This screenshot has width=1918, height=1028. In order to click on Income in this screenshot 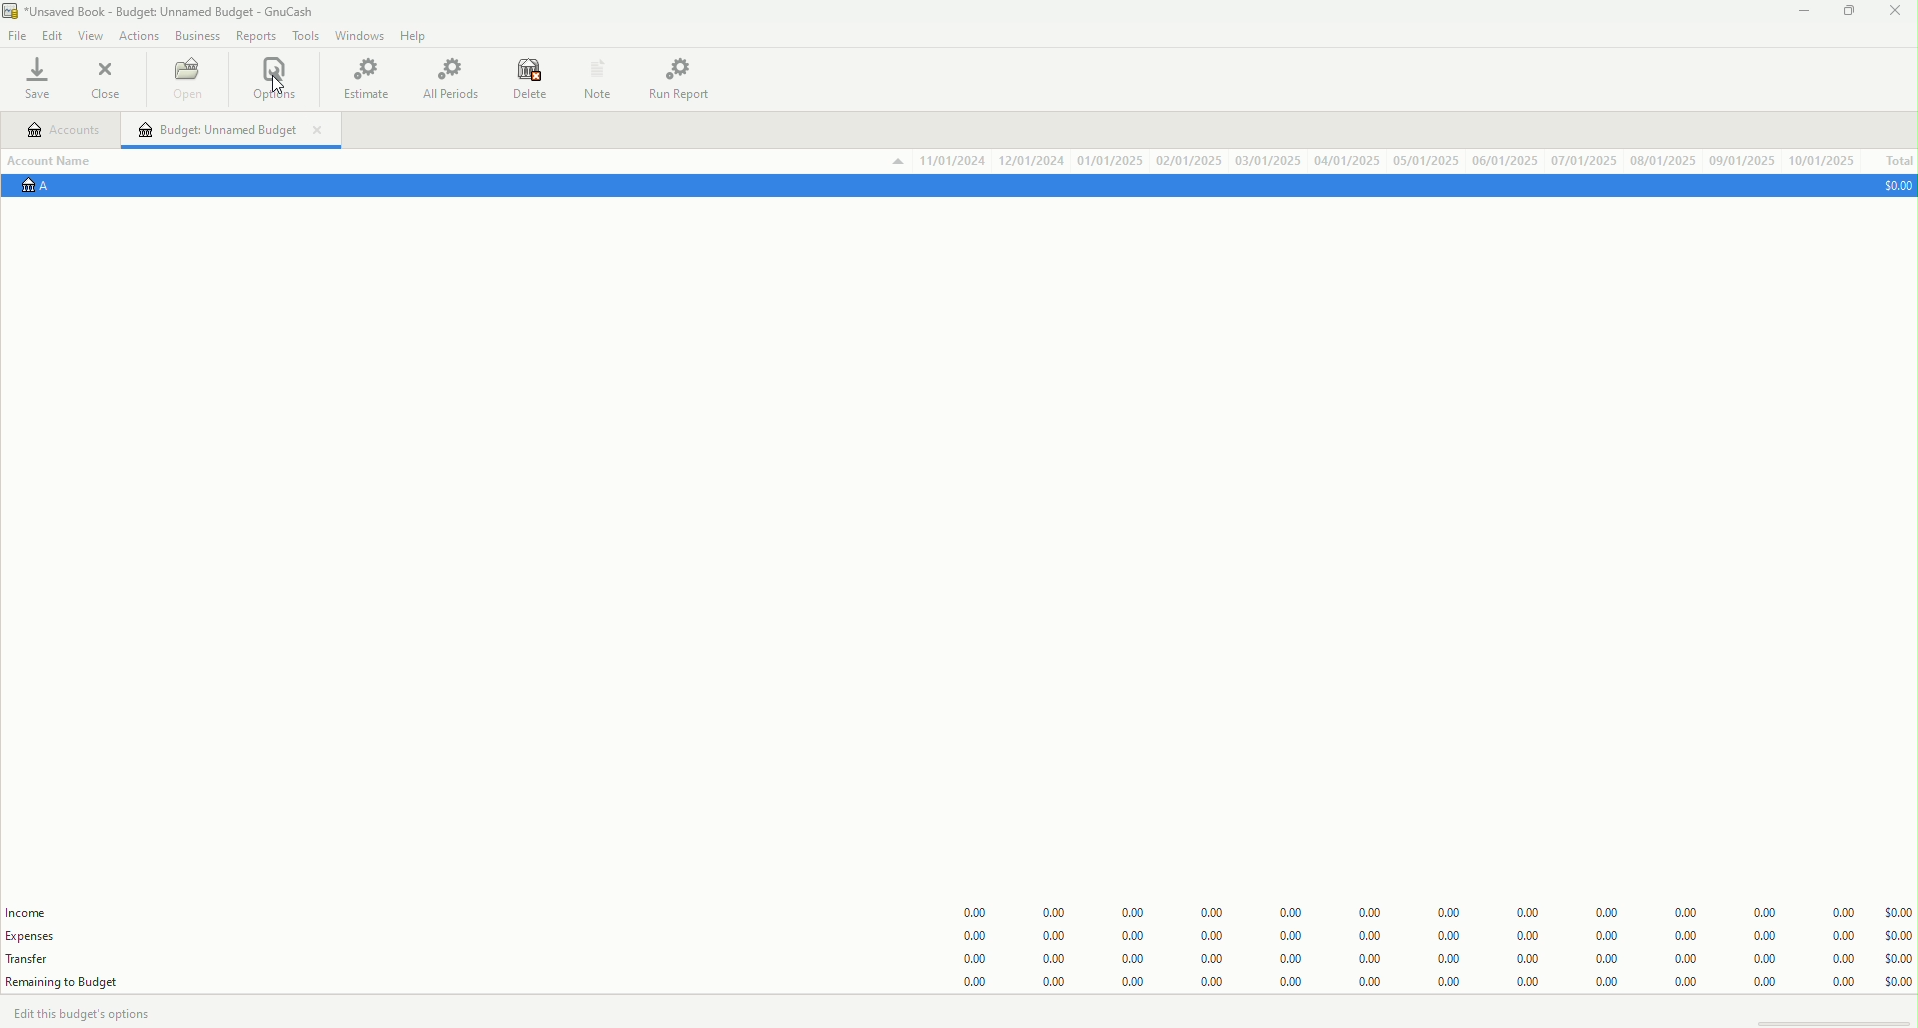, I will do `click(30, 913)`.